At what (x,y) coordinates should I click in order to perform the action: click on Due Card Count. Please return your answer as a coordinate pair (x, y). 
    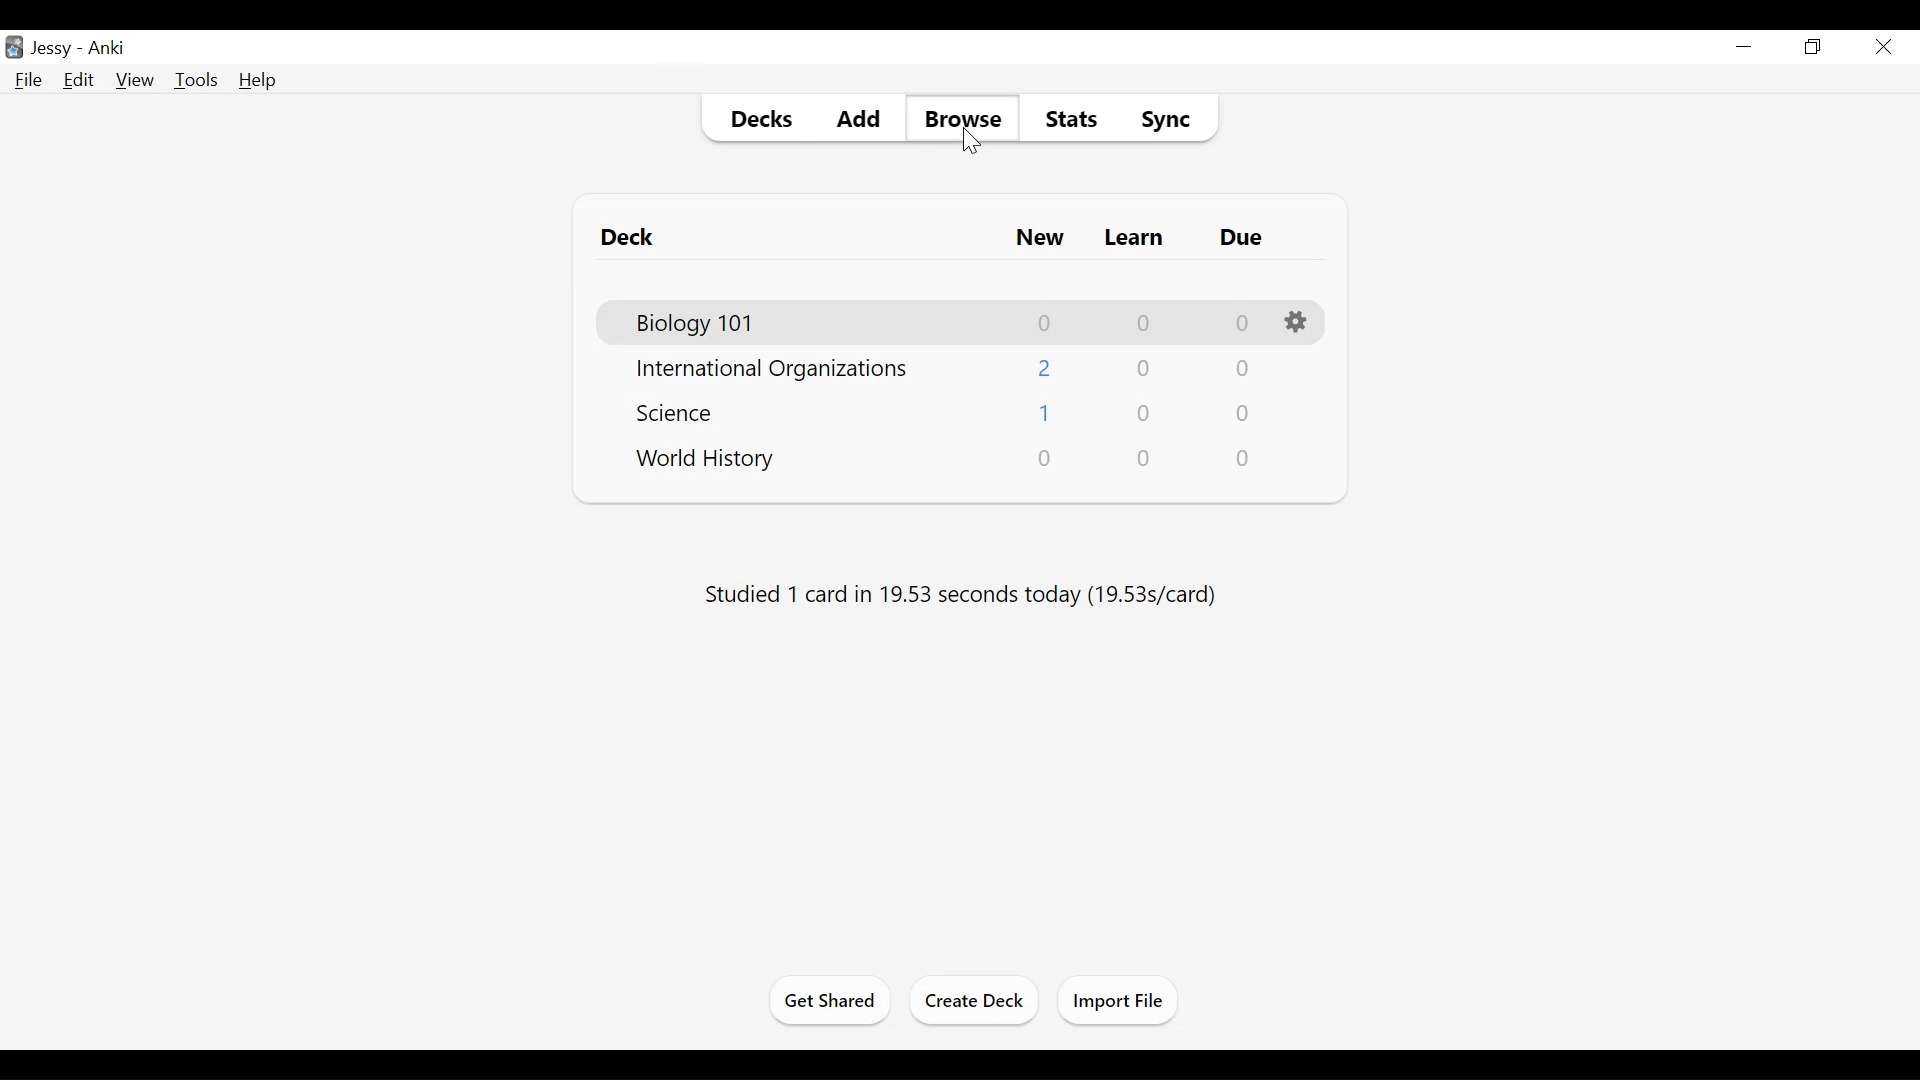
    Looking at the image, I should click on (1240, 368).